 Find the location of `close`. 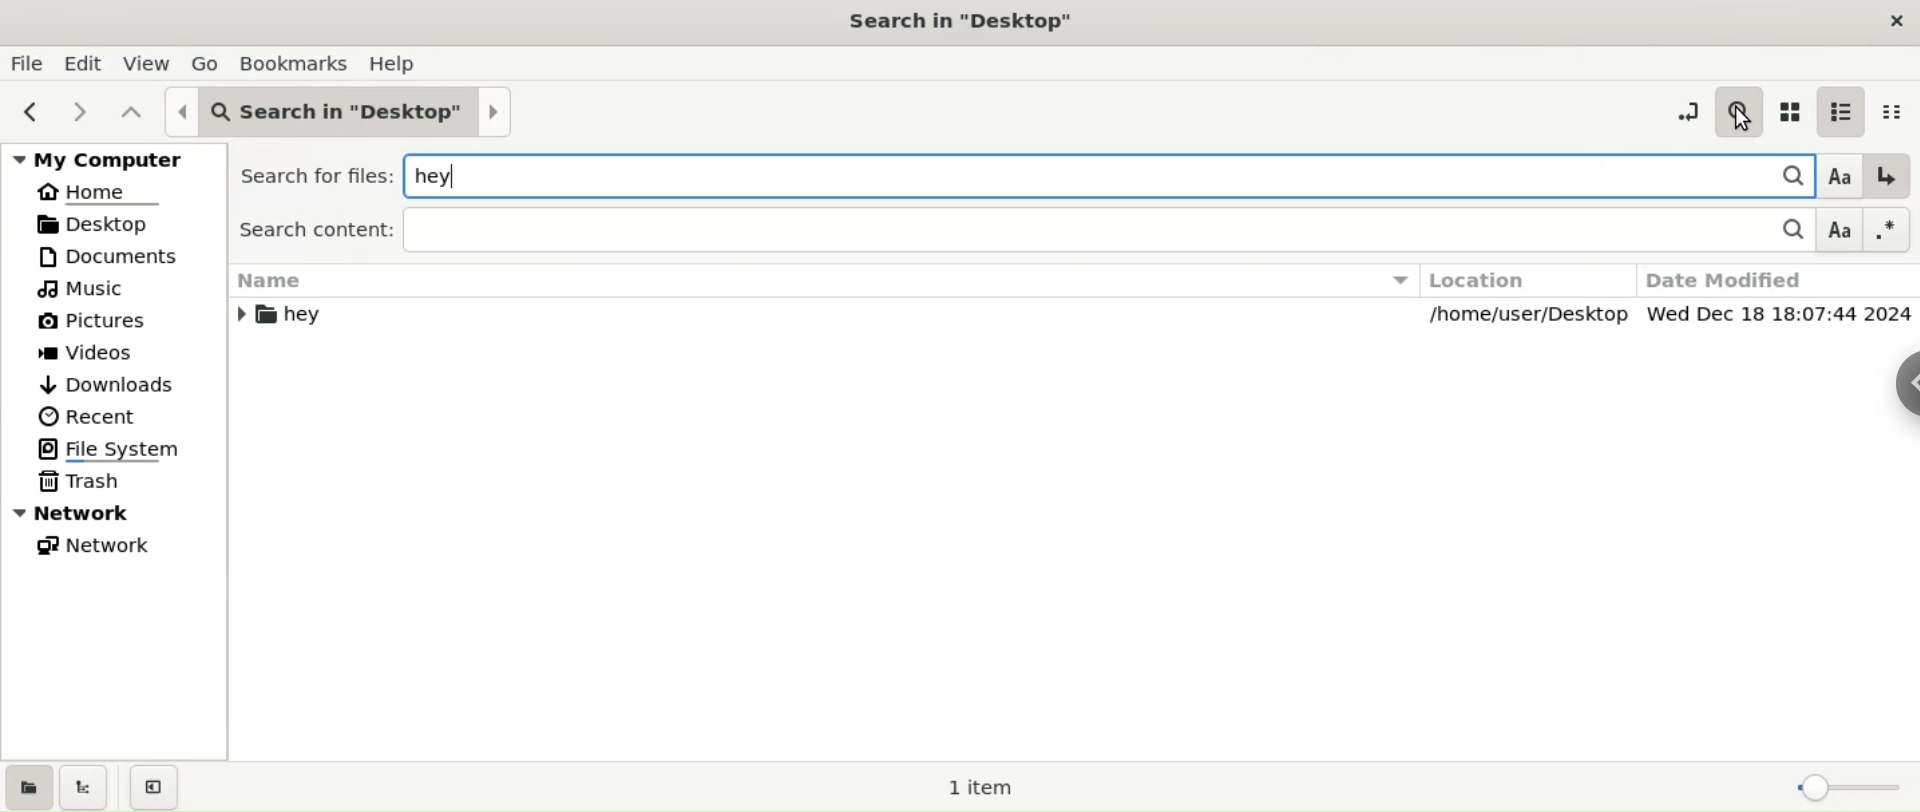

close is located at coordinates (1894, 19).